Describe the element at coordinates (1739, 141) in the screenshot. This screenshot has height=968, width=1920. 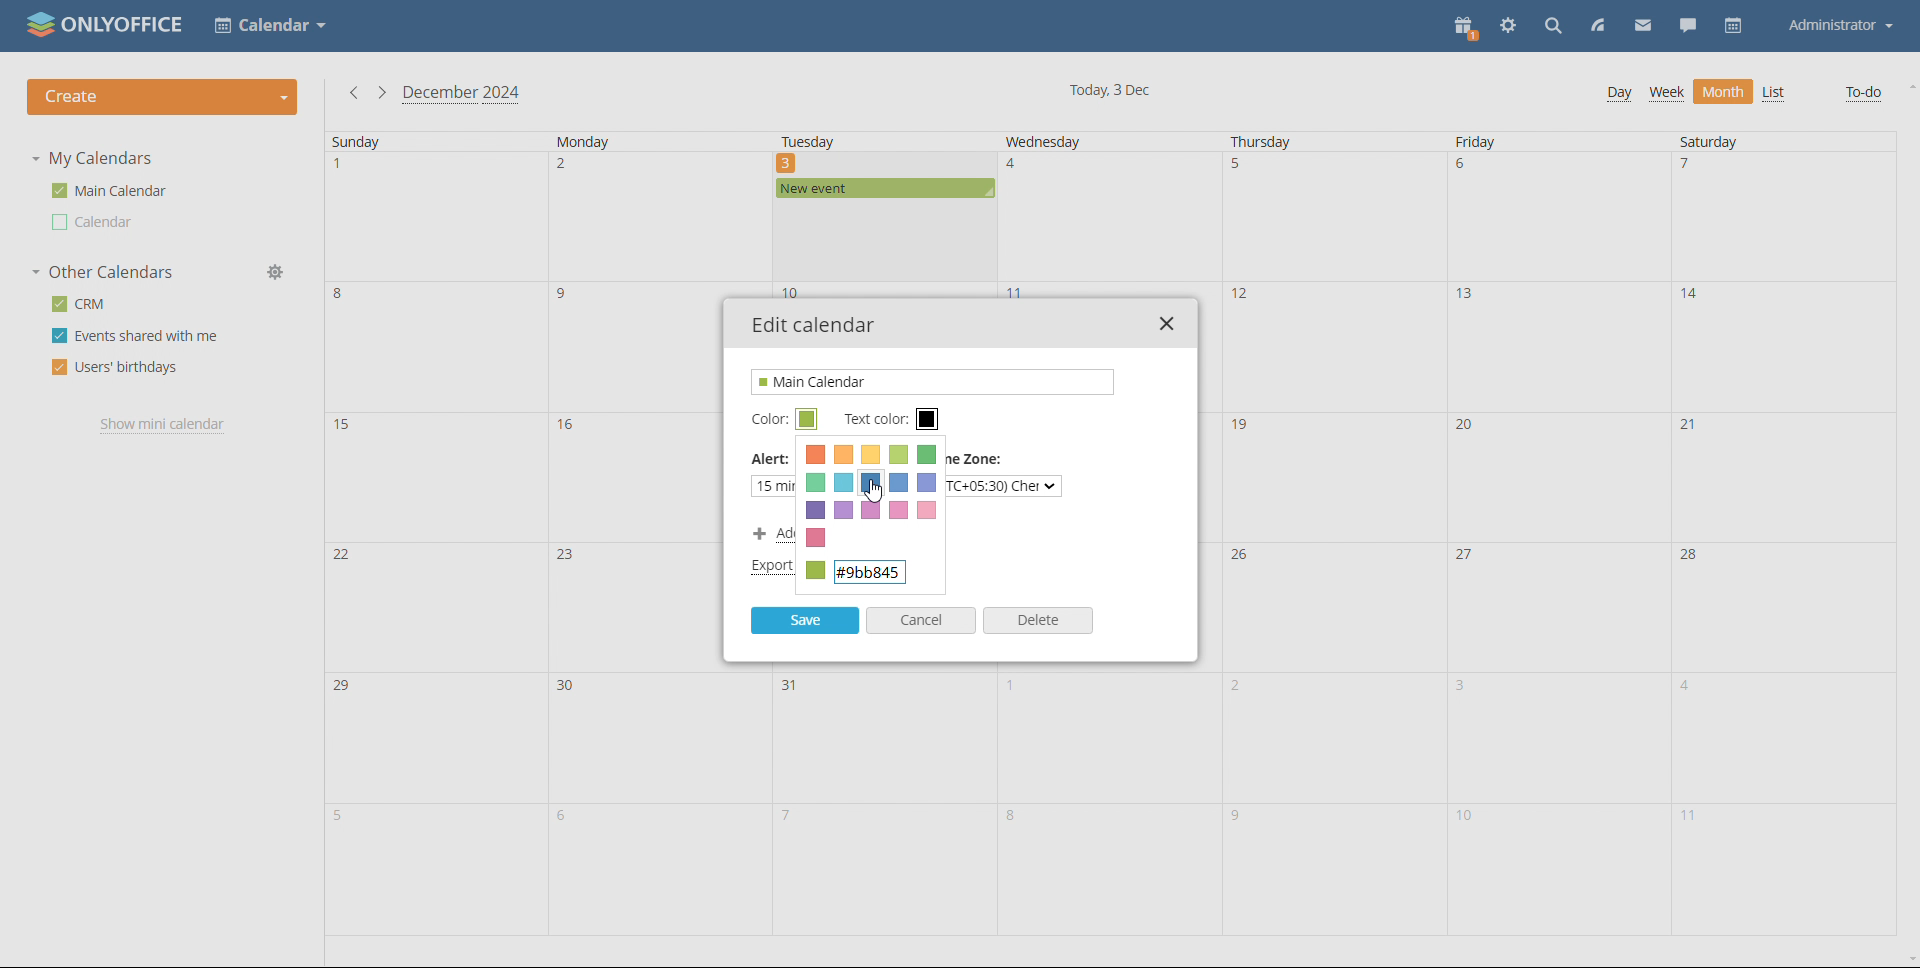
I see `Saturday` at that location.